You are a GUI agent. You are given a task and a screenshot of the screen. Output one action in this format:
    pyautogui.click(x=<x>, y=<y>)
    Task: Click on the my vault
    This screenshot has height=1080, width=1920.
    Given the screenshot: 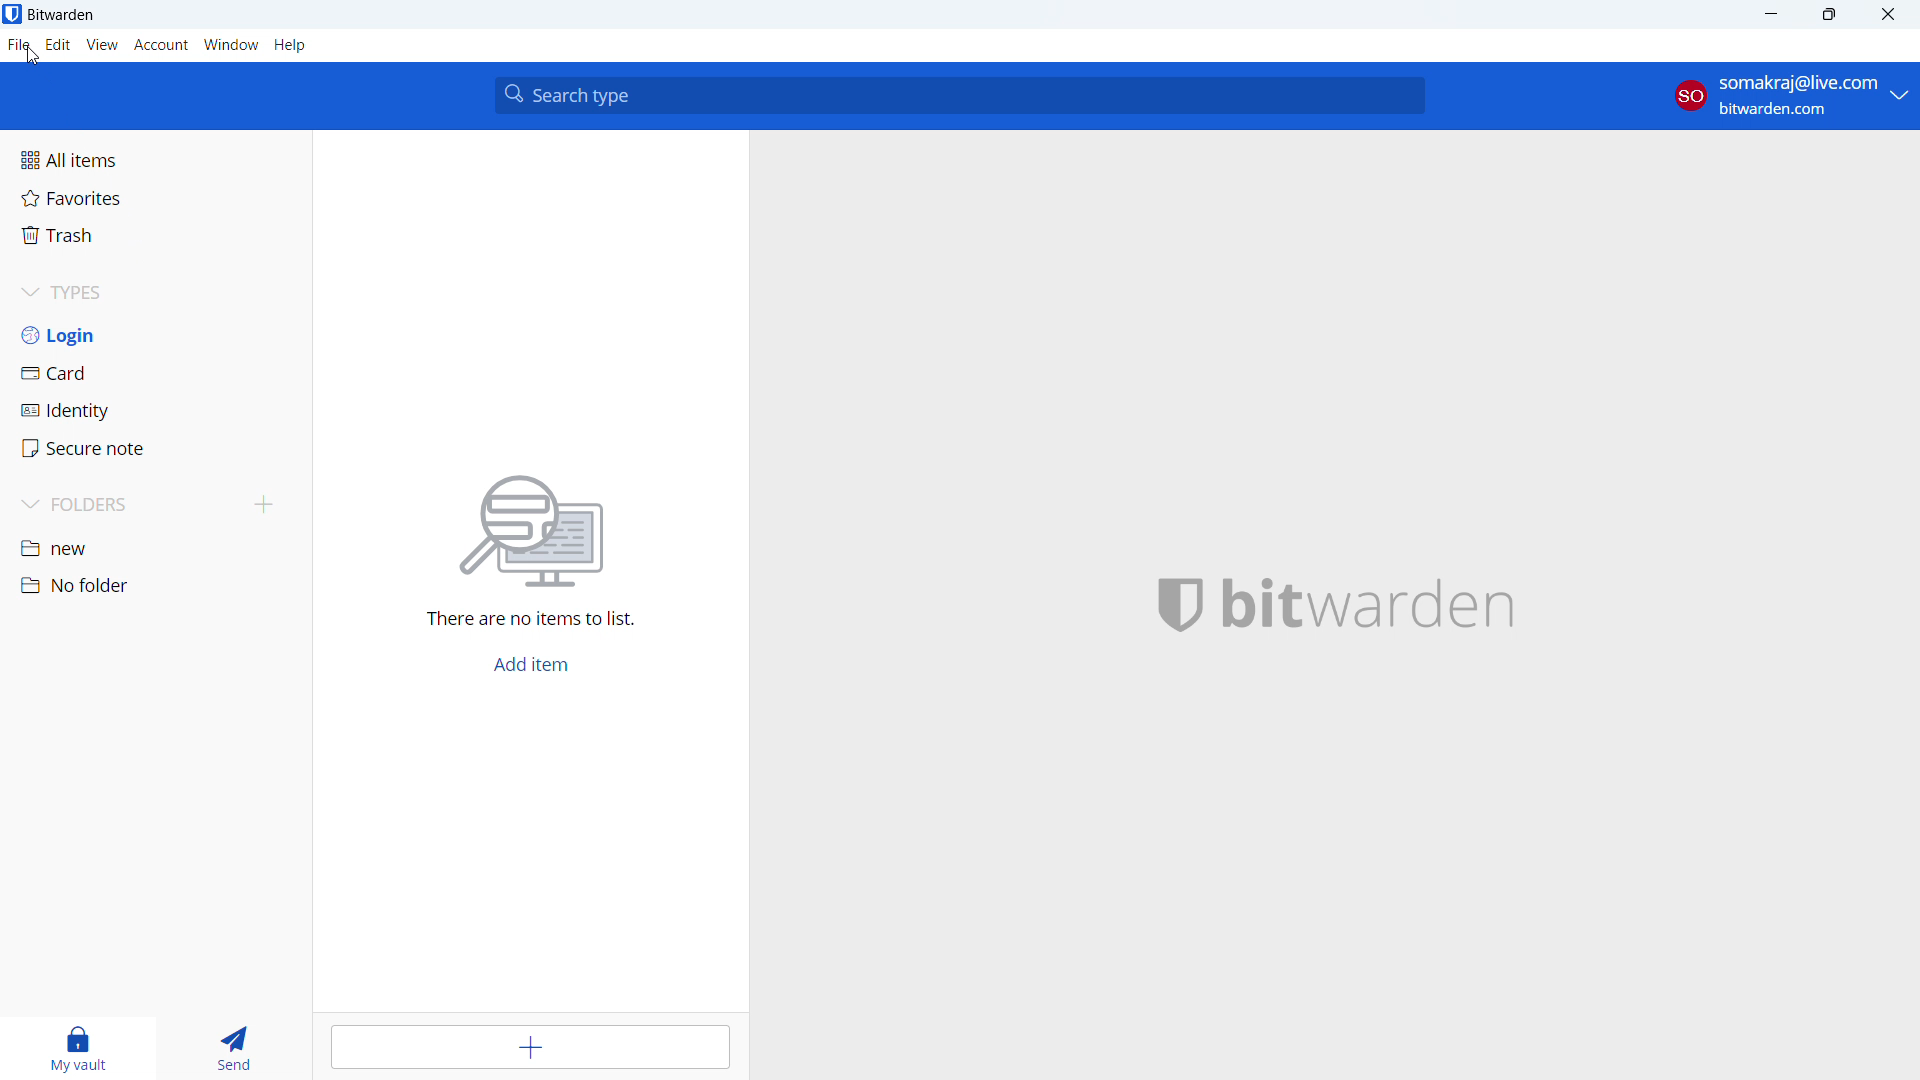 What is the action you would take?
    pyautogui.click(x=76, y=1049)
    